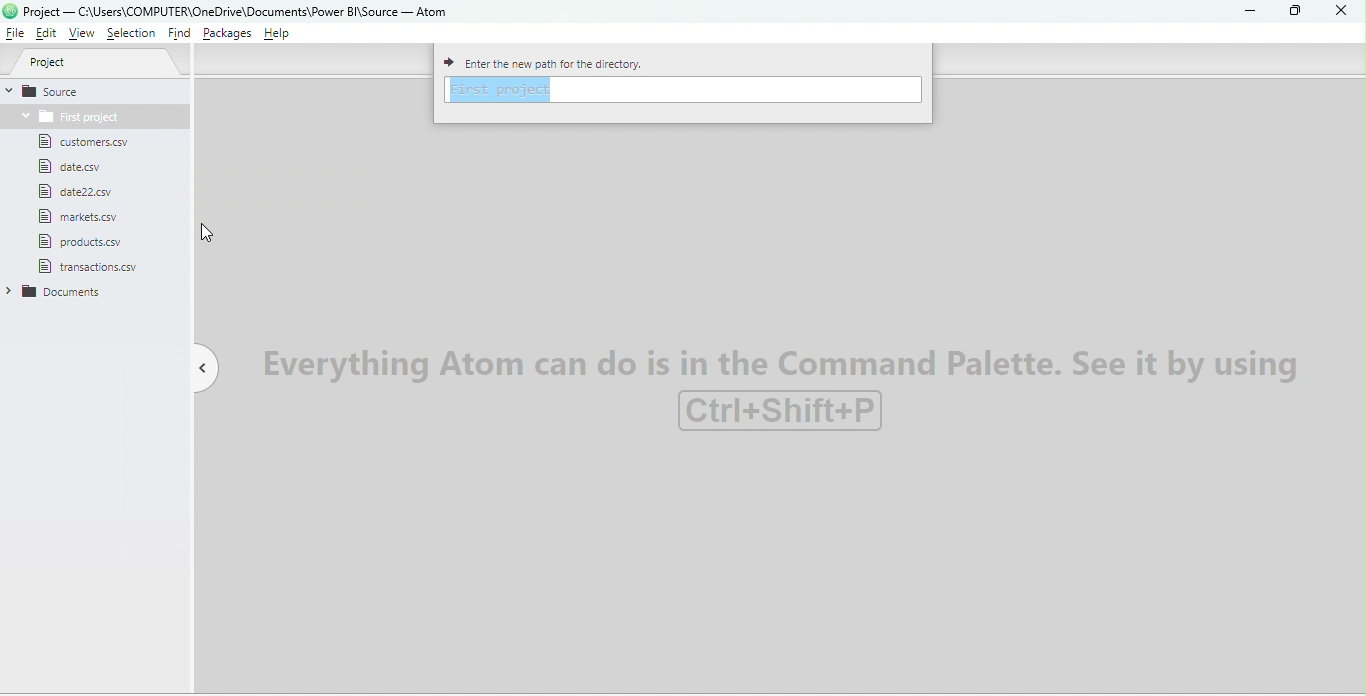 Image resolution: width=1366 pixels, height=696 pixels. I want to click on File, so click(79, 167).